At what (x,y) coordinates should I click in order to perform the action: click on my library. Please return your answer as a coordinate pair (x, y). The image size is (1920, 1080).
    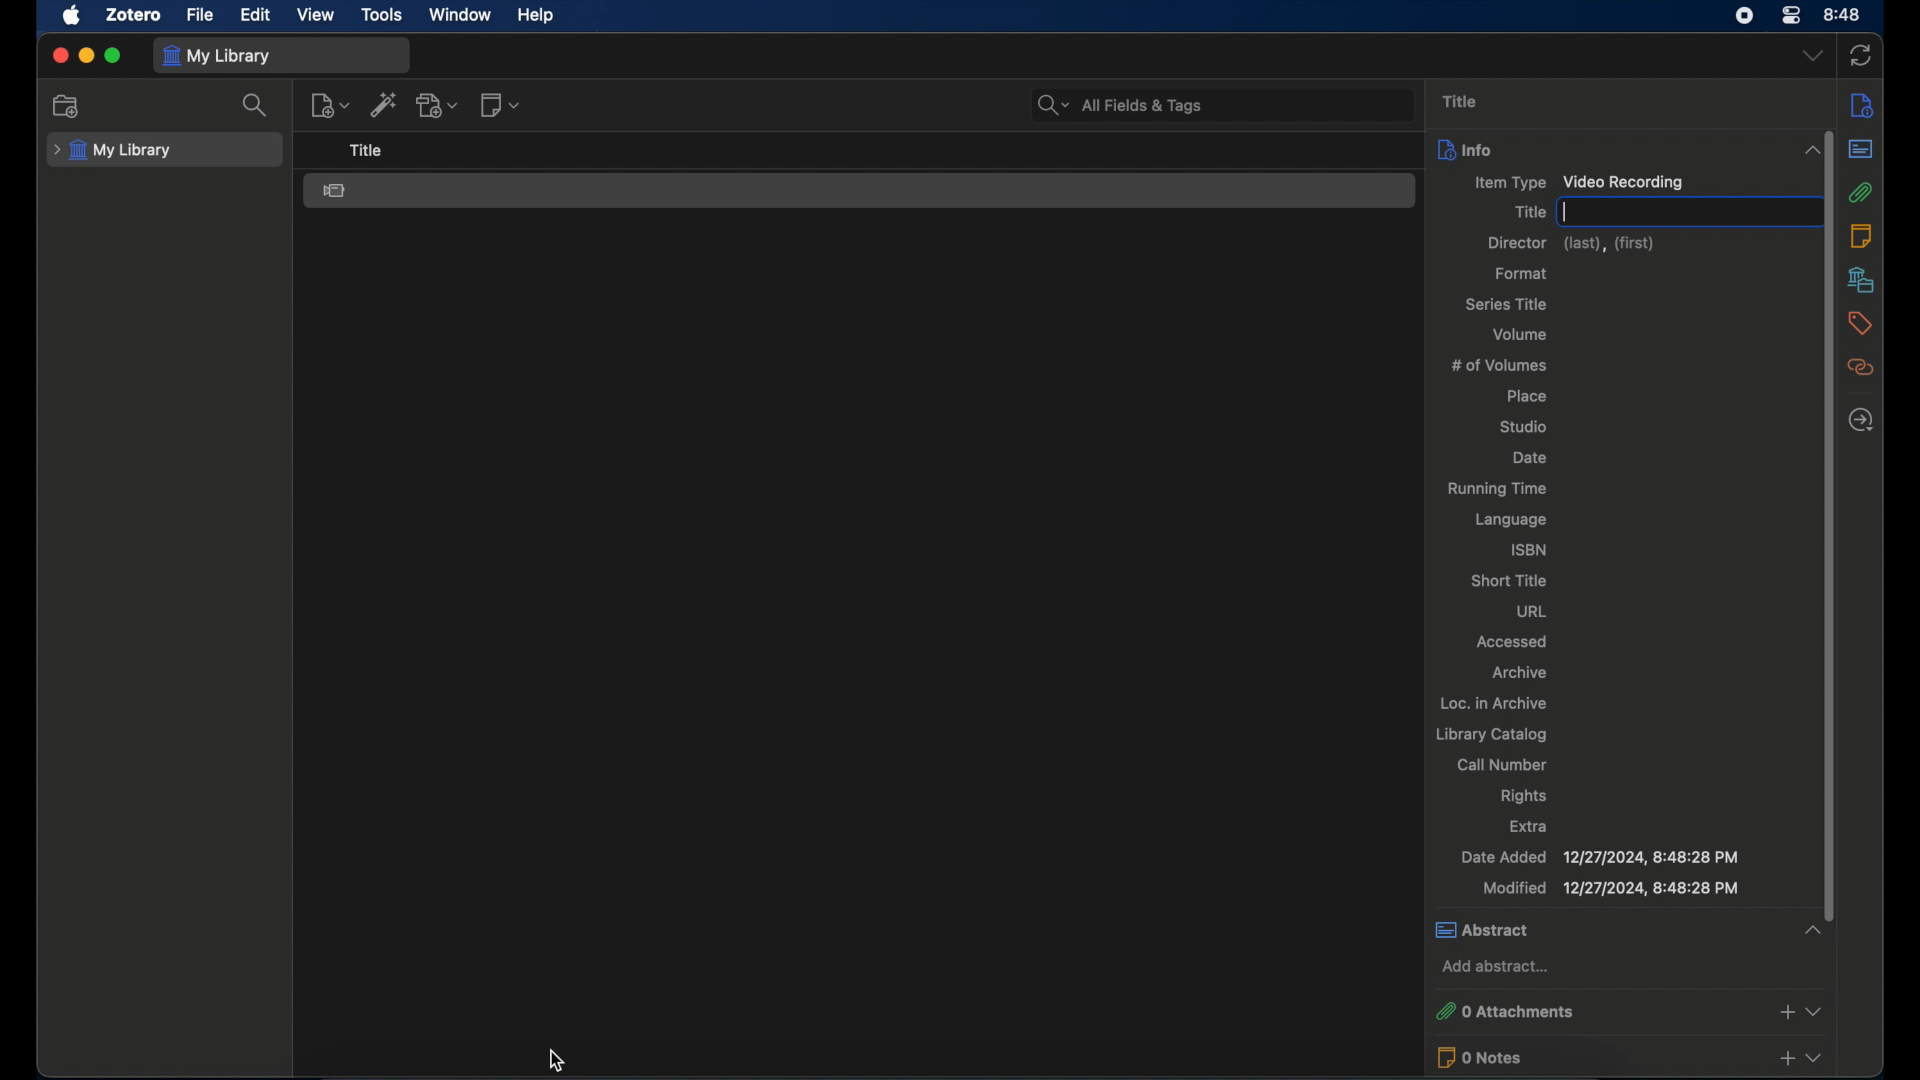
    Looking at the image, I should click on (115, 150).